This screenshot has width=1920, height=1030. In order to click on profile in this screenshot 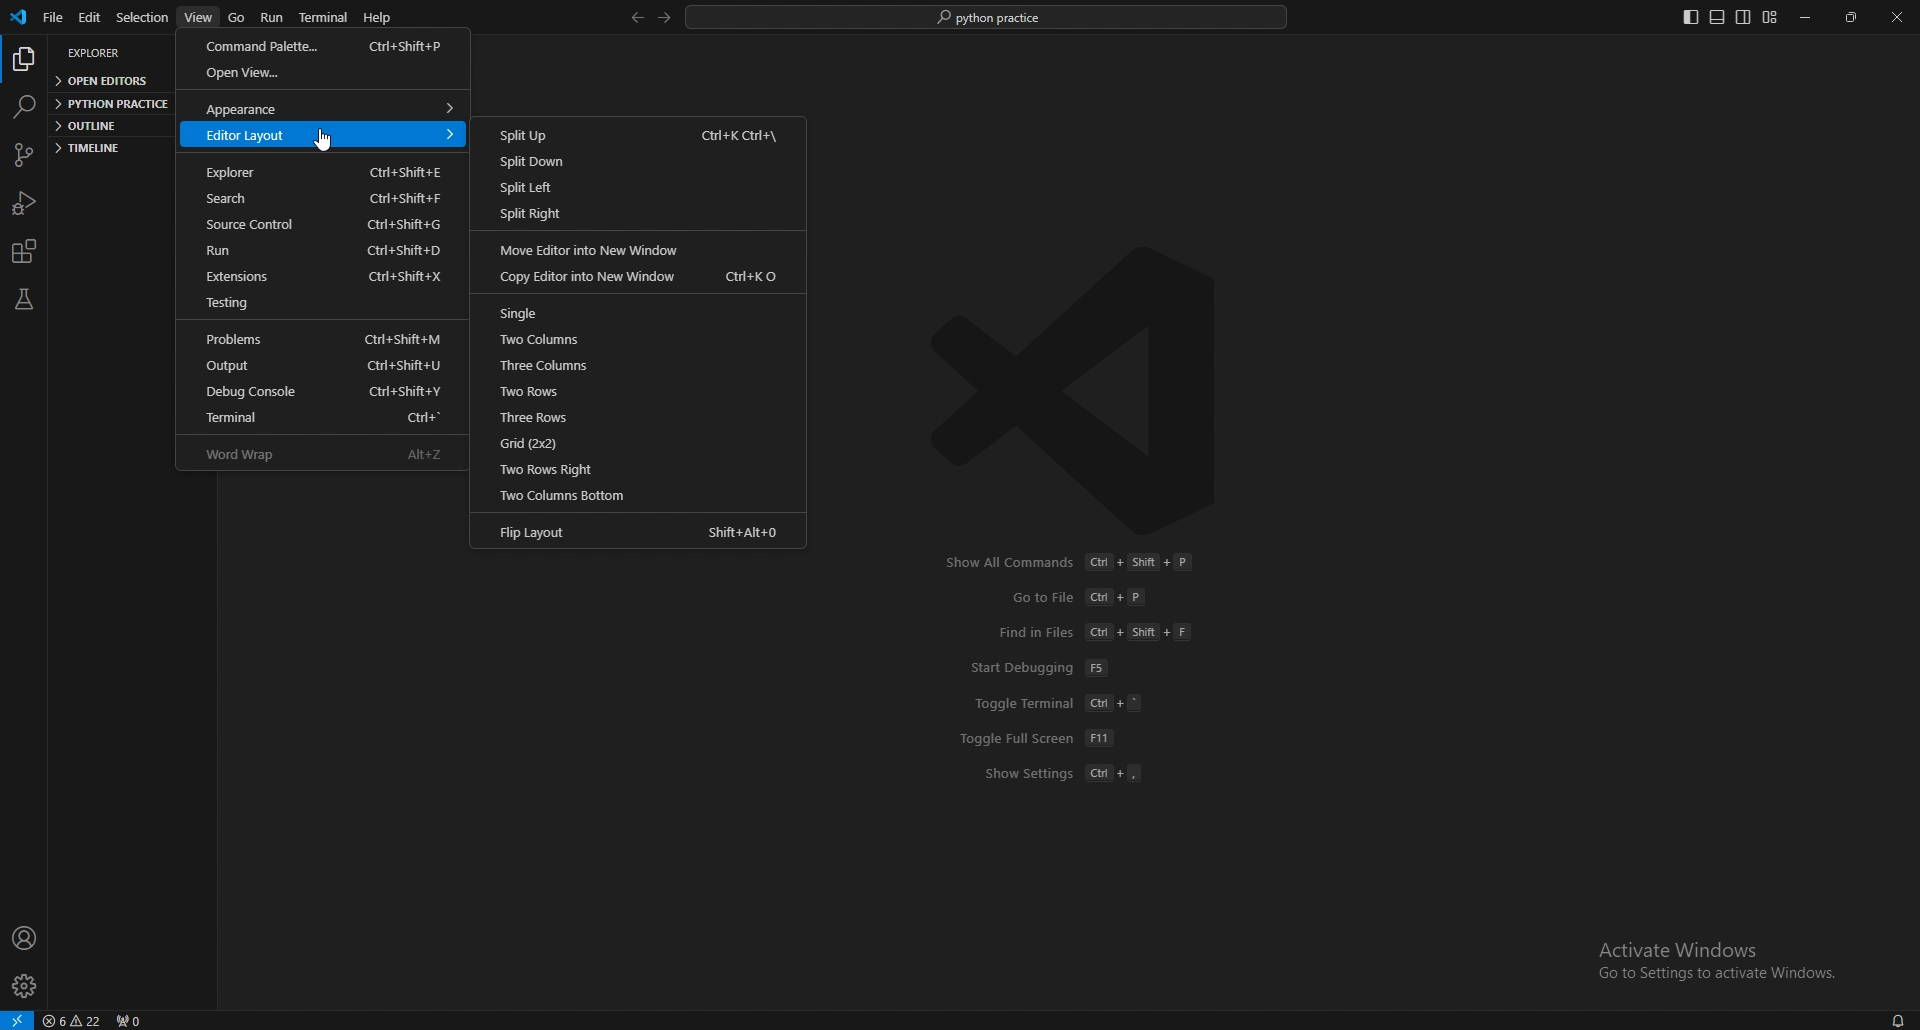, I will do `click(27, 938)`.